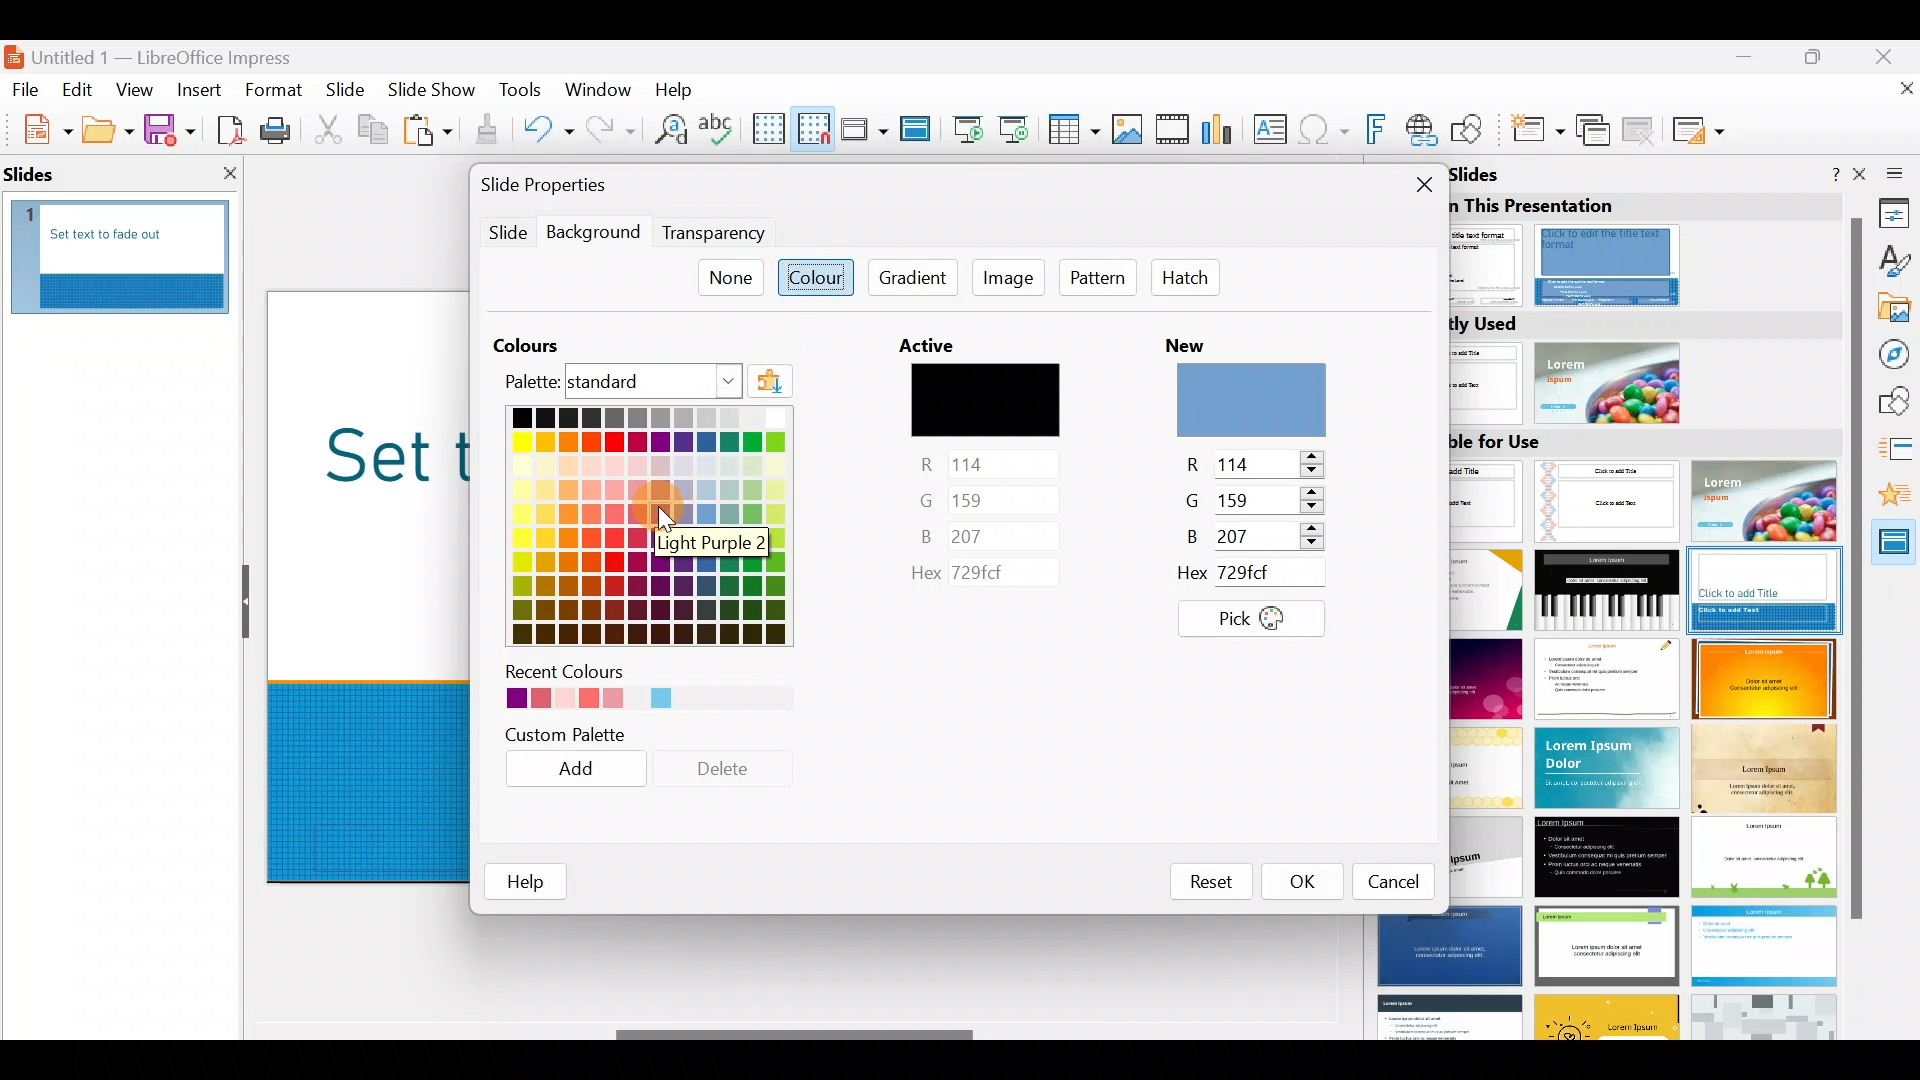  I want to click on Tools, so click(522, 93).